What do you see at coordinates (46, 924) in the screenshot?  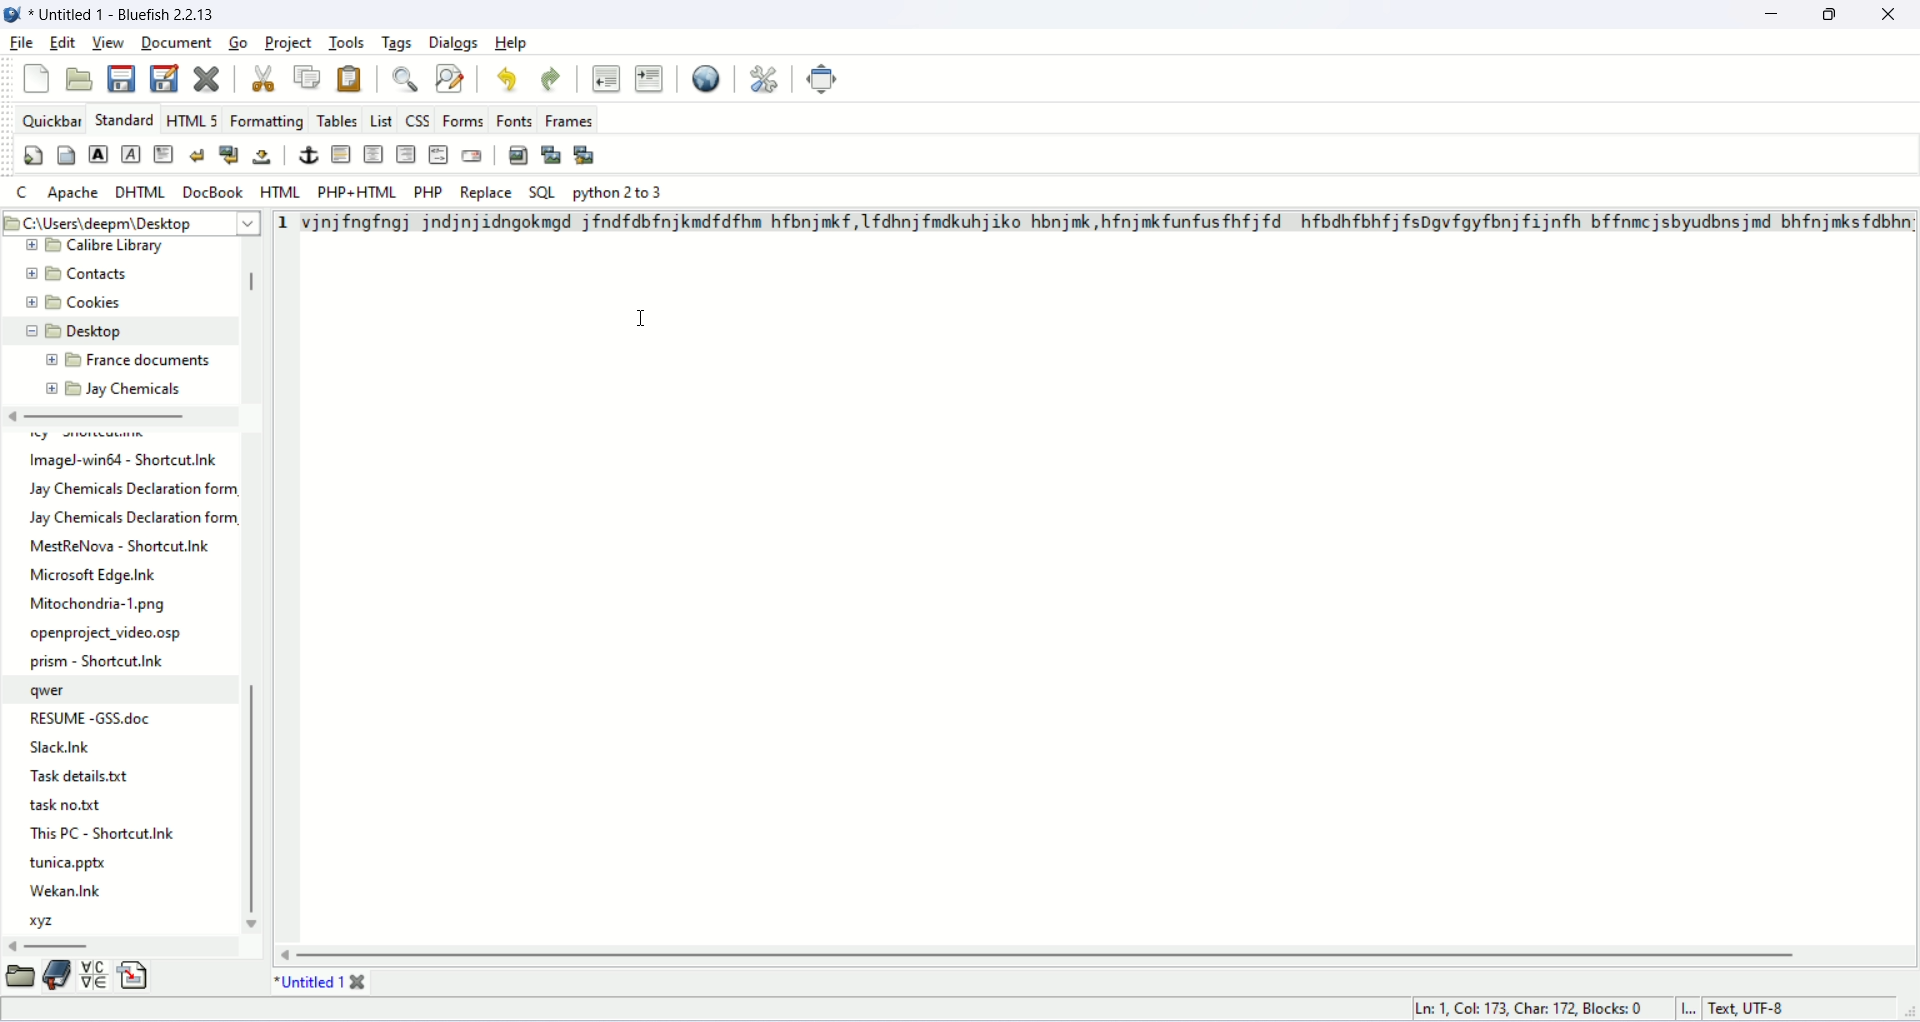 I see `xyz` at bounding box center [46, 924].